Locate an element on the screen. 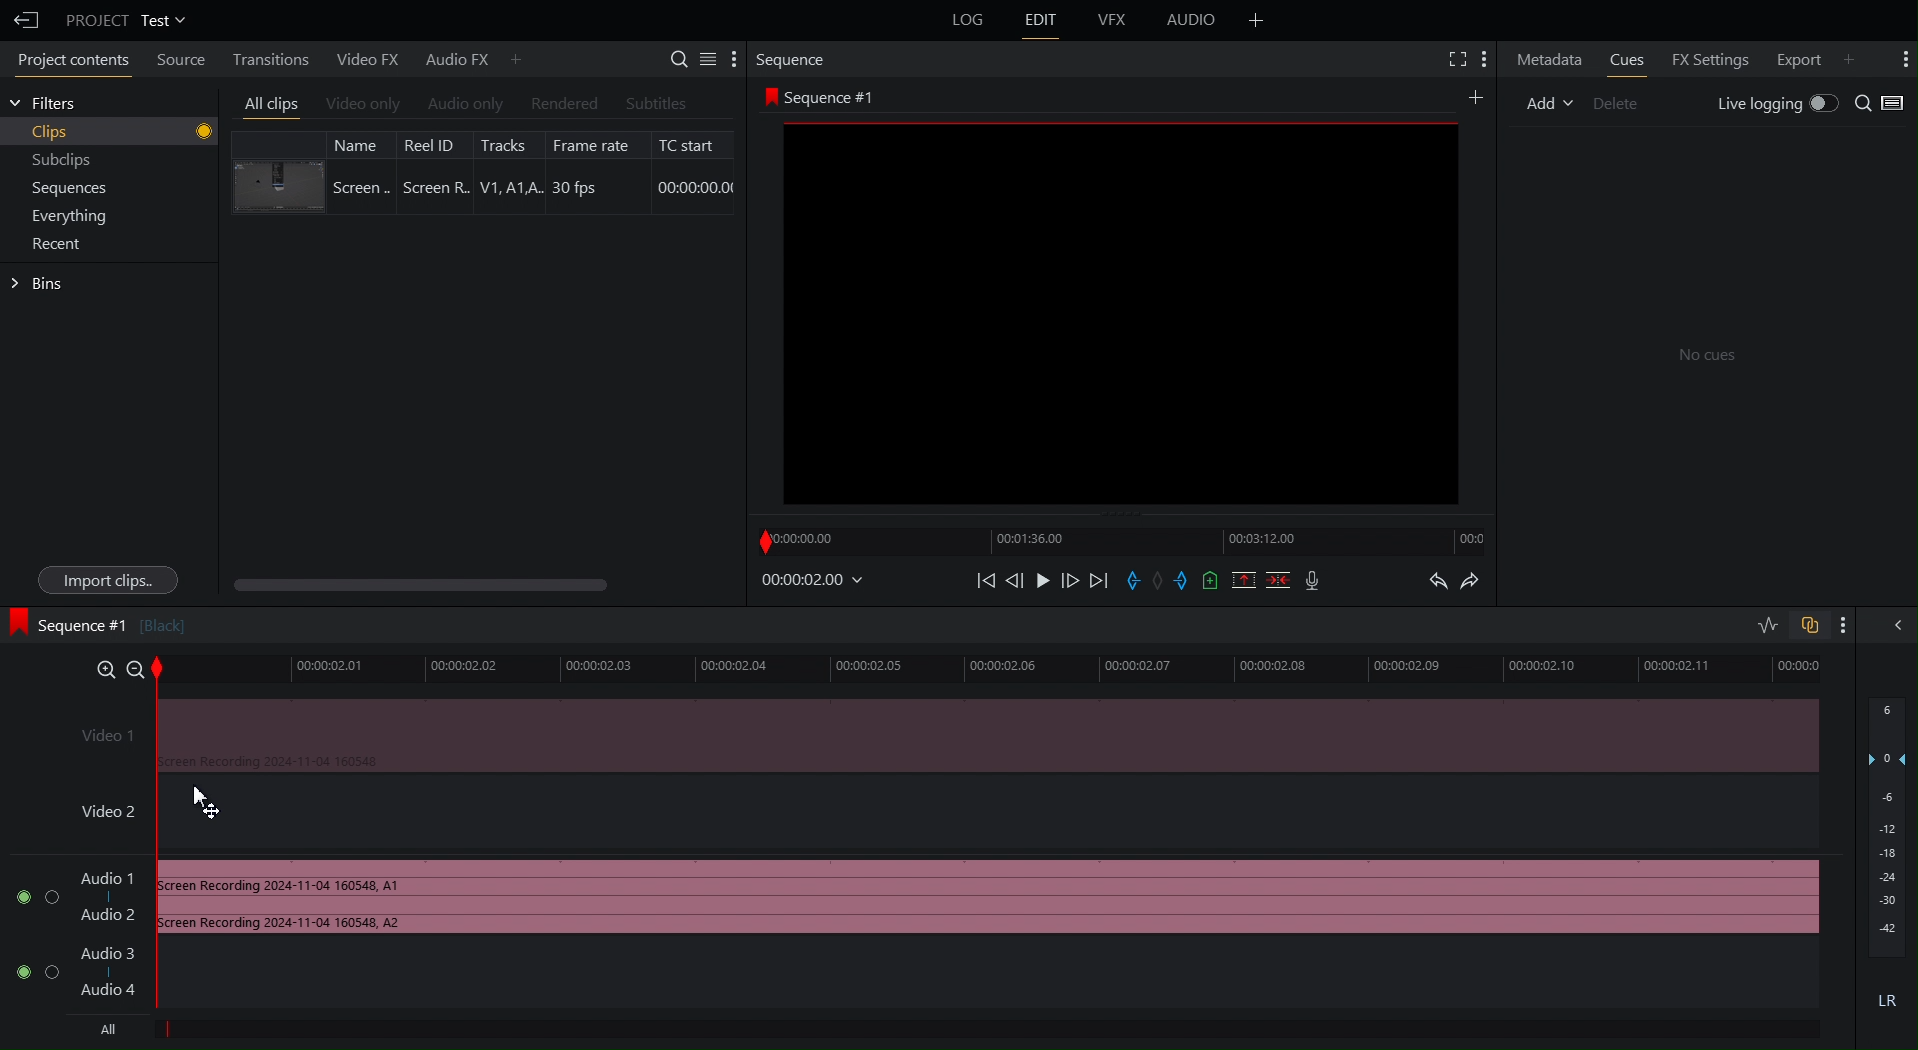 The height and width of the screenshot is (1050, 1918). Sequence#1 [Screen recording 202 is located at coordinates (166, 628).